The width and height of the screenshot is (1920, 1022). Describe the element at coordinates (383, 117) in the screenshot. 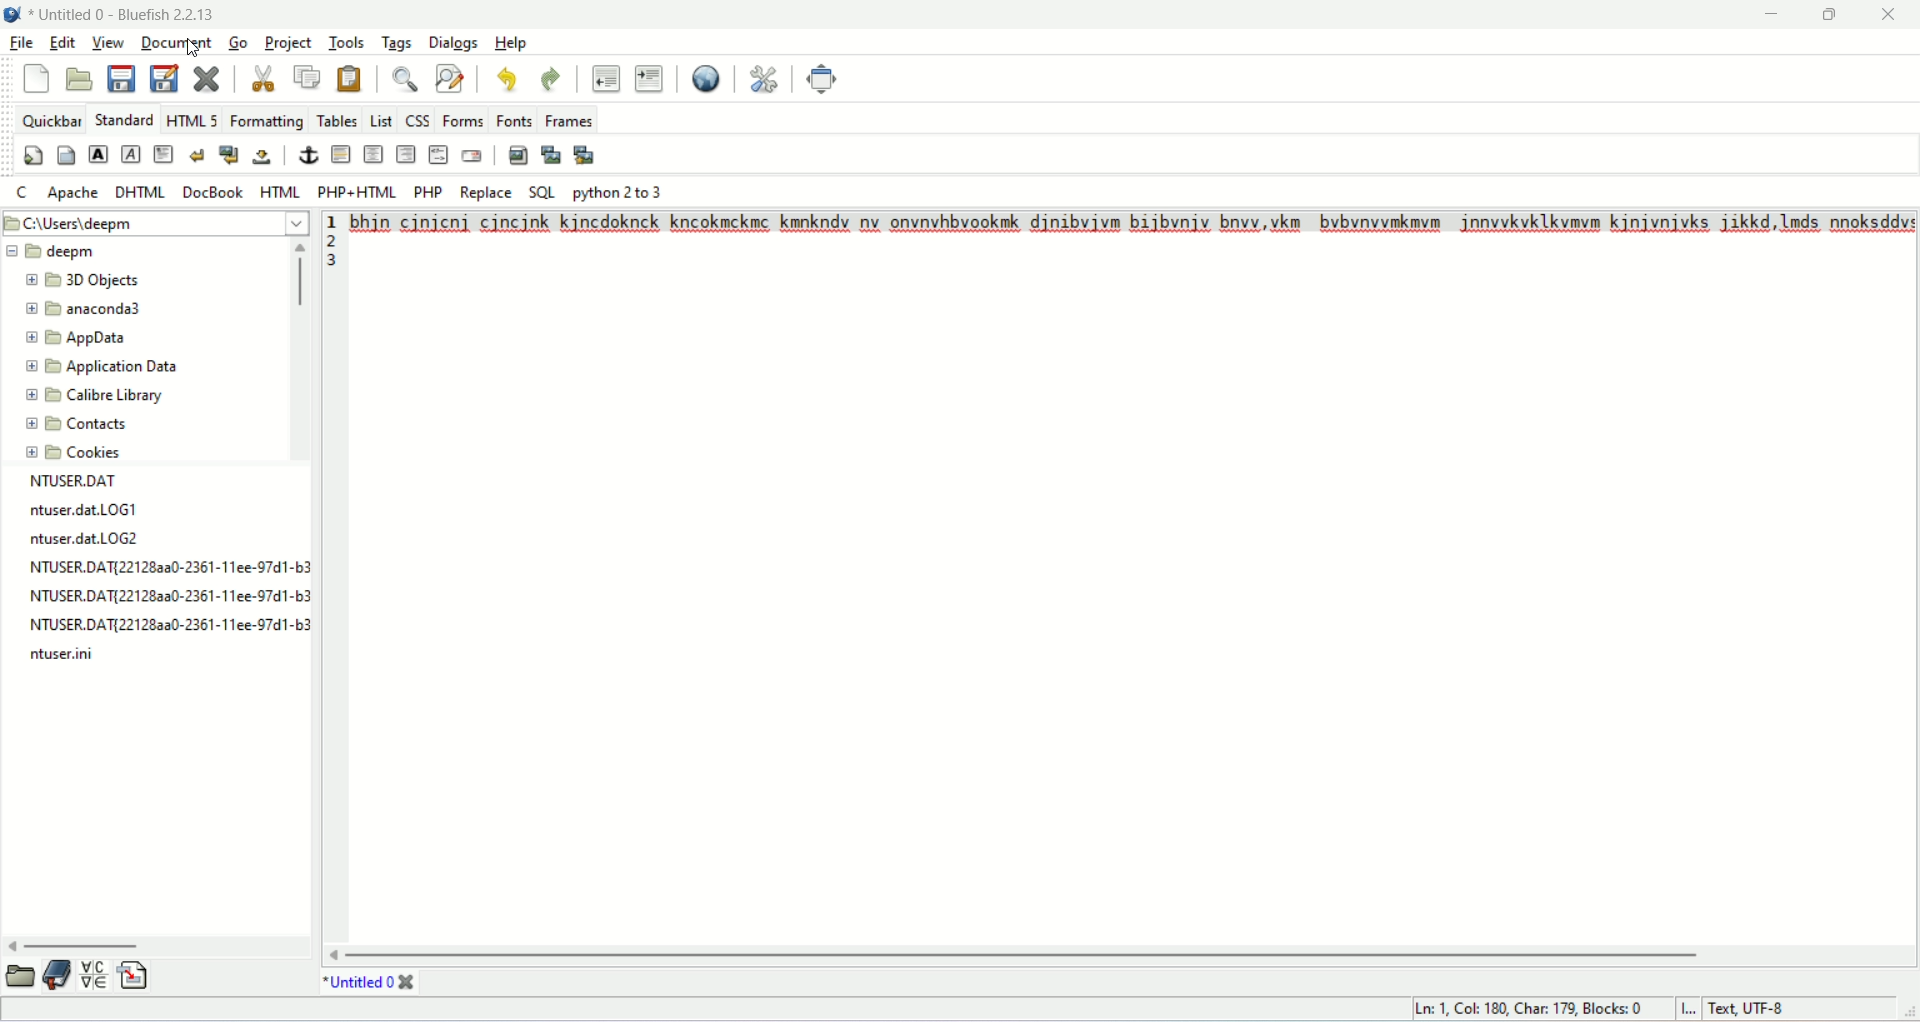

I see `list` at that location.